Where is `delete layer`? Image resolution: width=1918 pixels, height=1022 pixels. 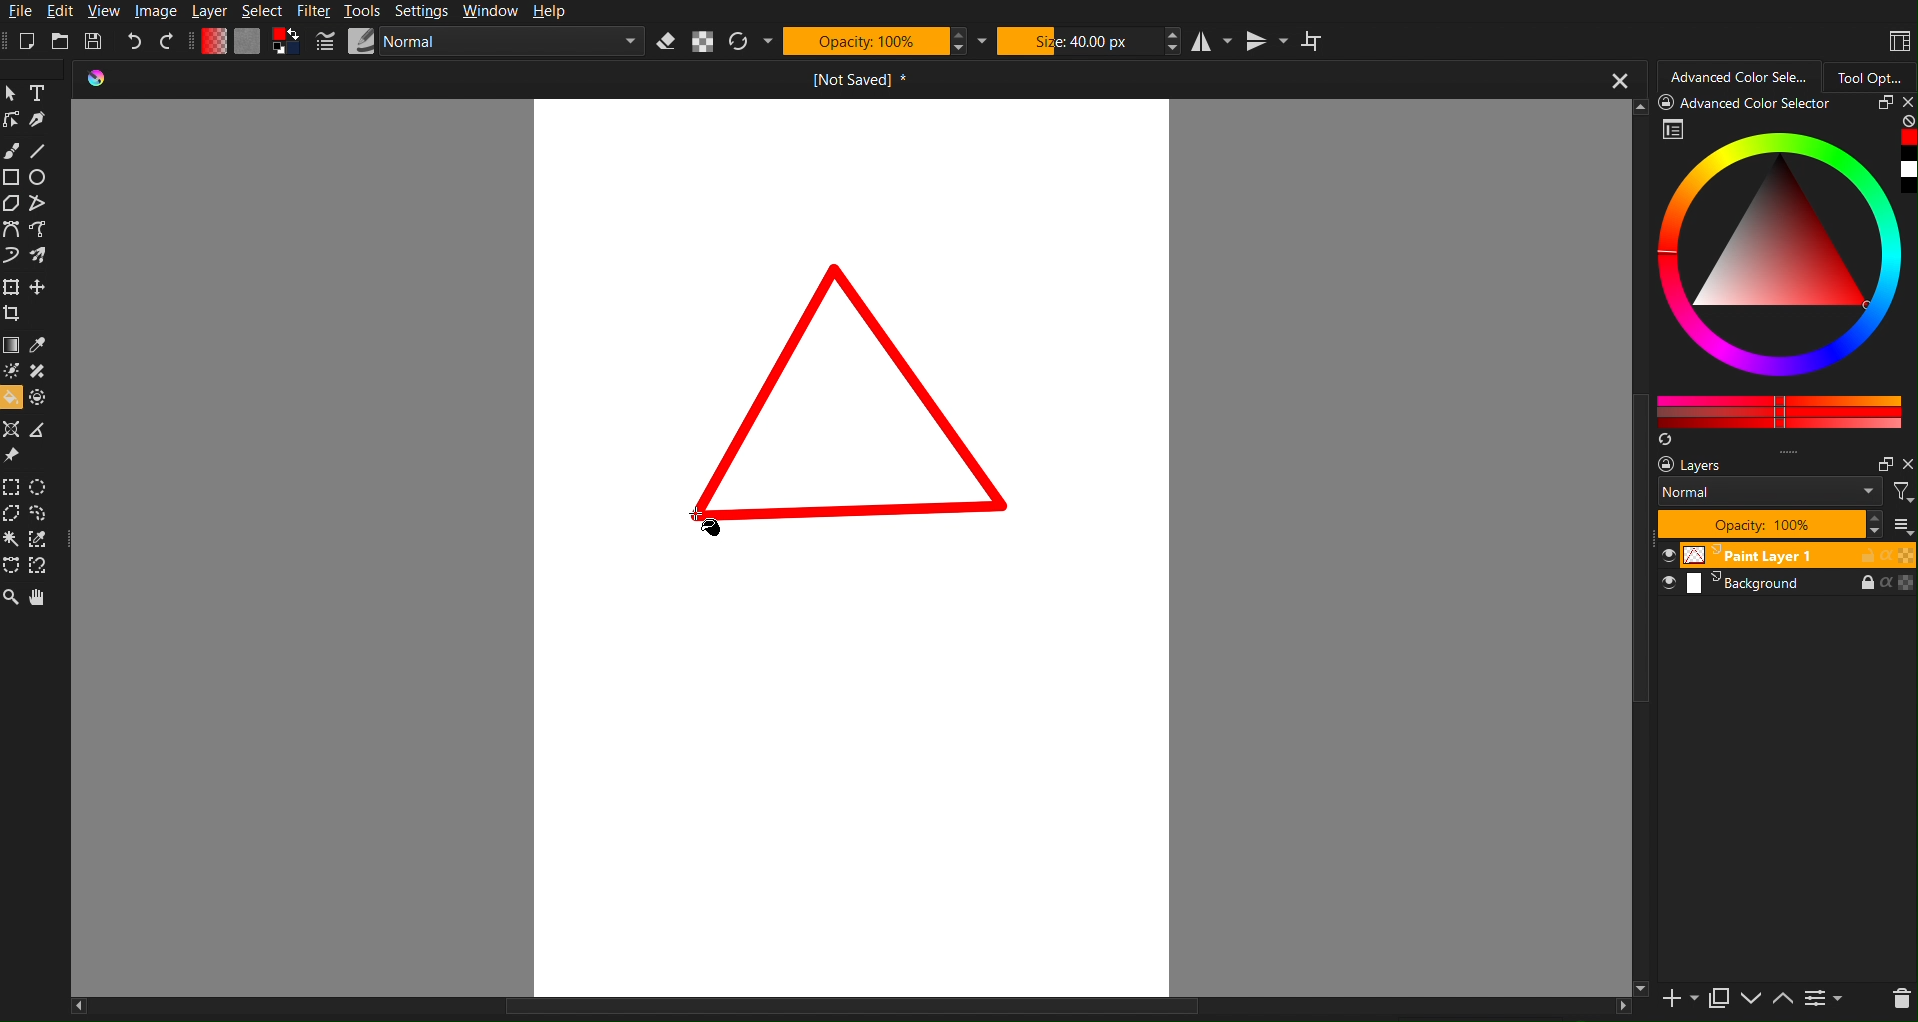 delete layer is located at coordinates (1900, 999).